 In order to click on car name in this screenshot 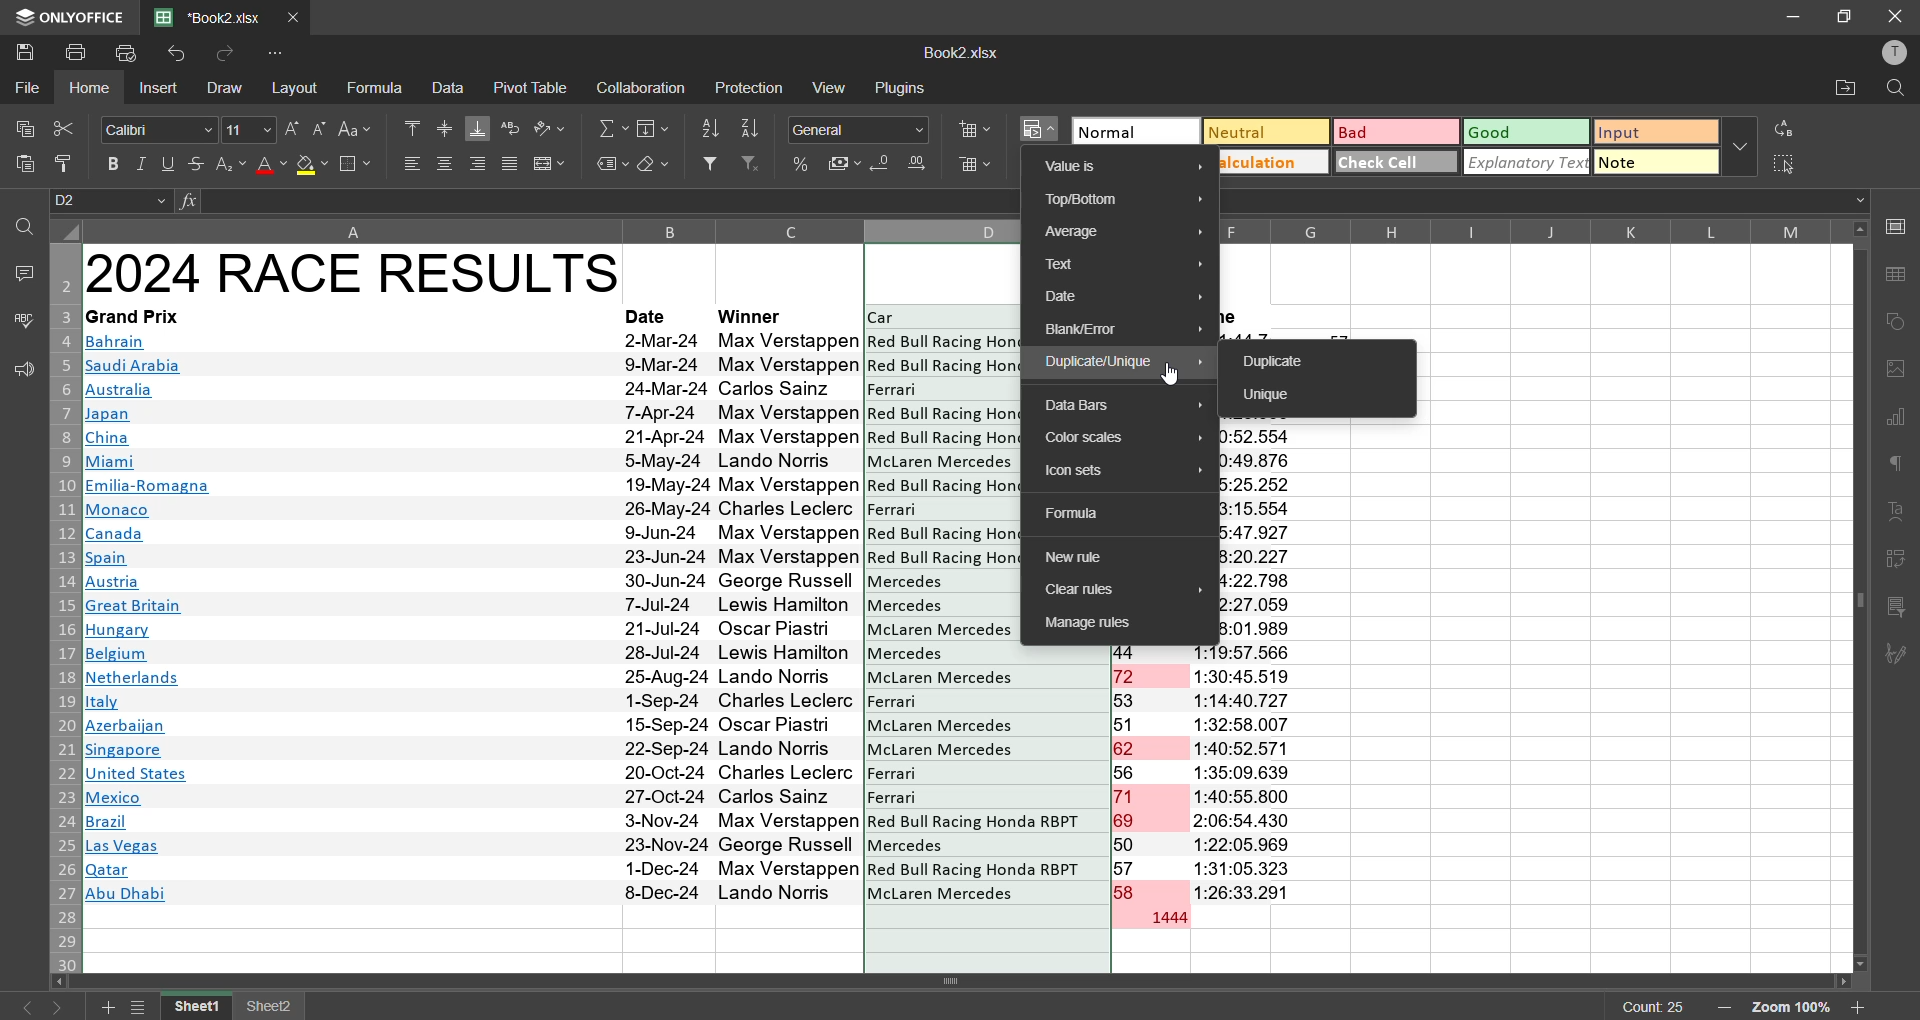, I will do `click(893, 509)`.